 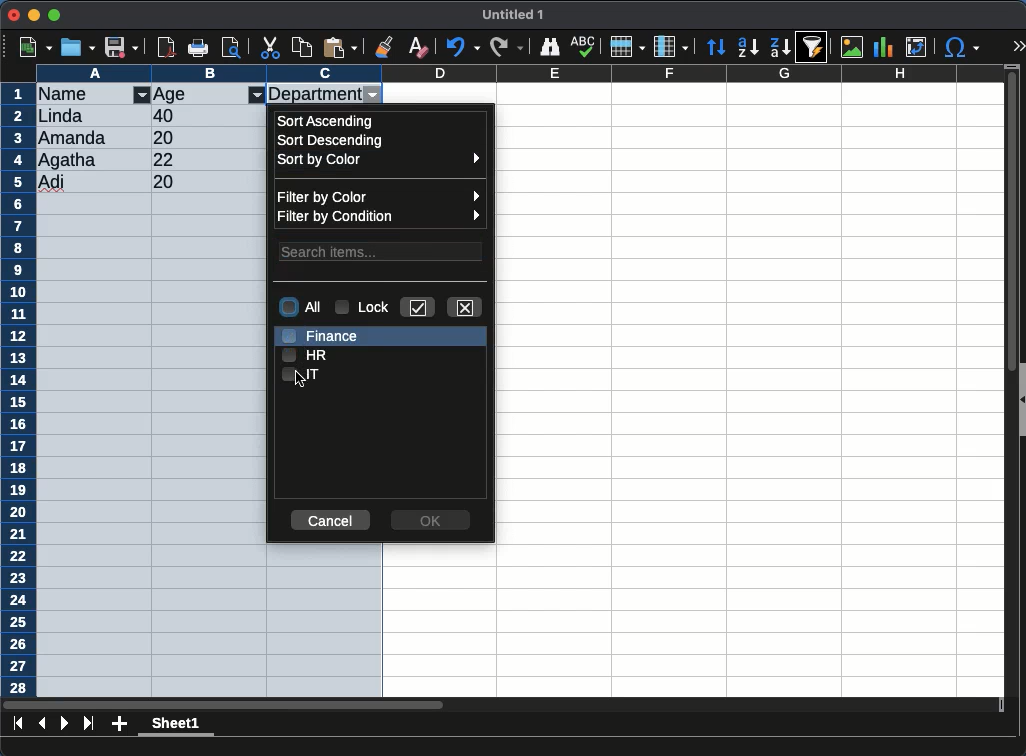 What do you see at coordinates (340, 47) in the screenshot?
I see `paste` at bounding box center [340, 47].